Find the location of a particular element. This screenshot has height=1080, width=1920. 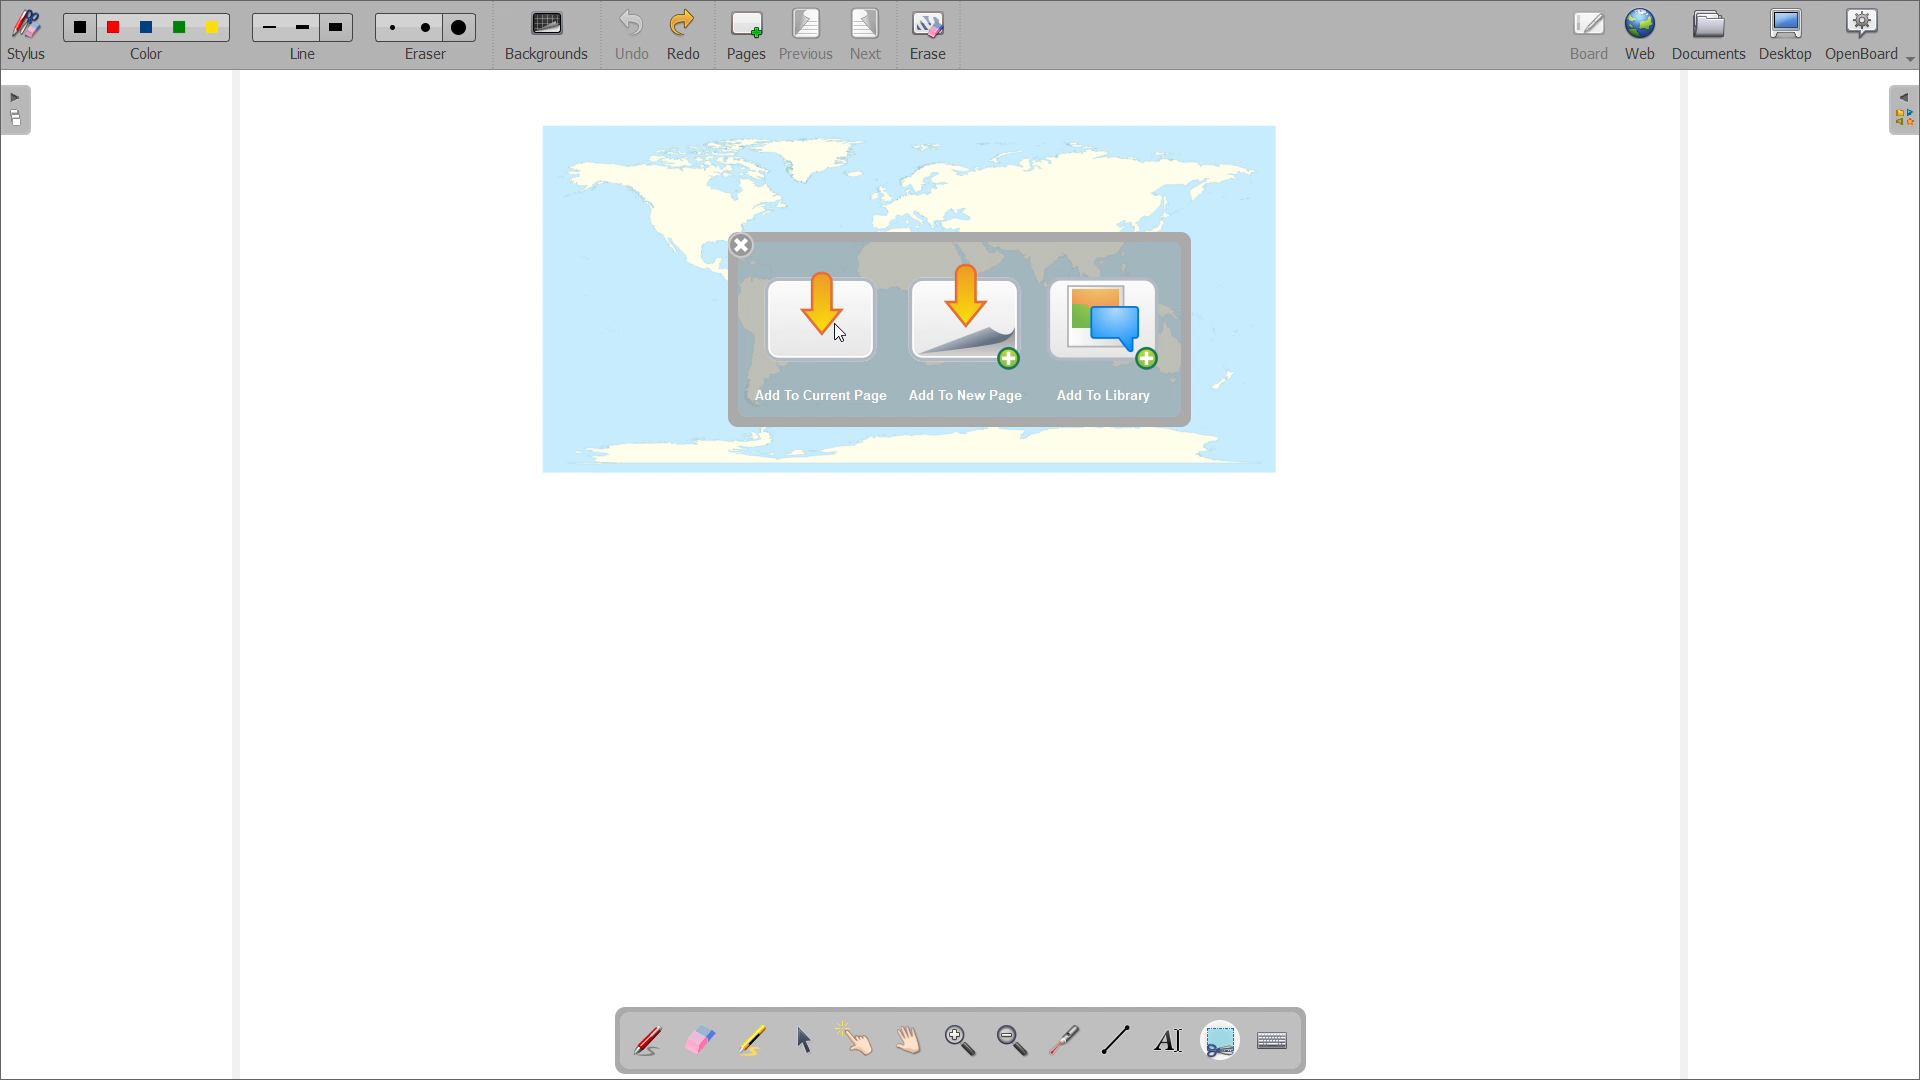

color is located at coordinates (146, 54).